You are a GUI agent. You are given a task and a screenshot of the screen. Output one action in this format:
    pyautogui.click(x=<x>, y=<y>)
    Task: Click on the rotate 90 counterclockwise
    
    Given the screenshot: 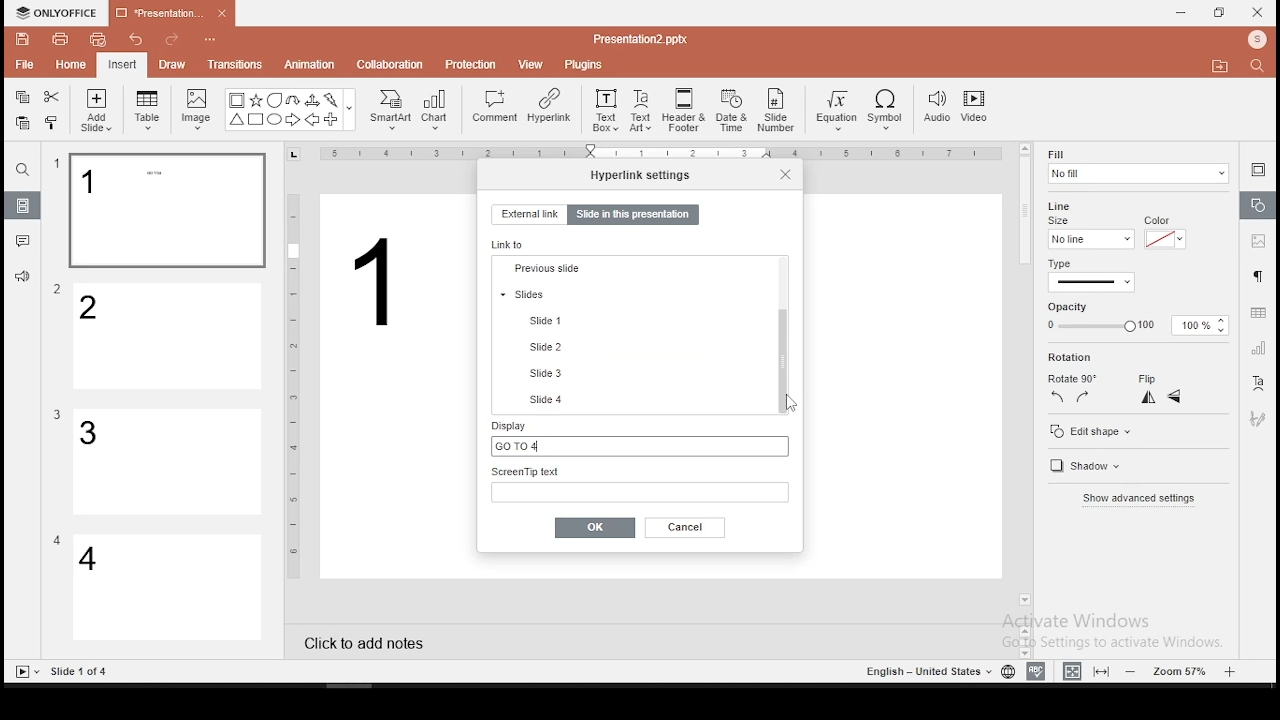 What is the action you would take?
    pyautogui.click(x=1058, y=396)
    